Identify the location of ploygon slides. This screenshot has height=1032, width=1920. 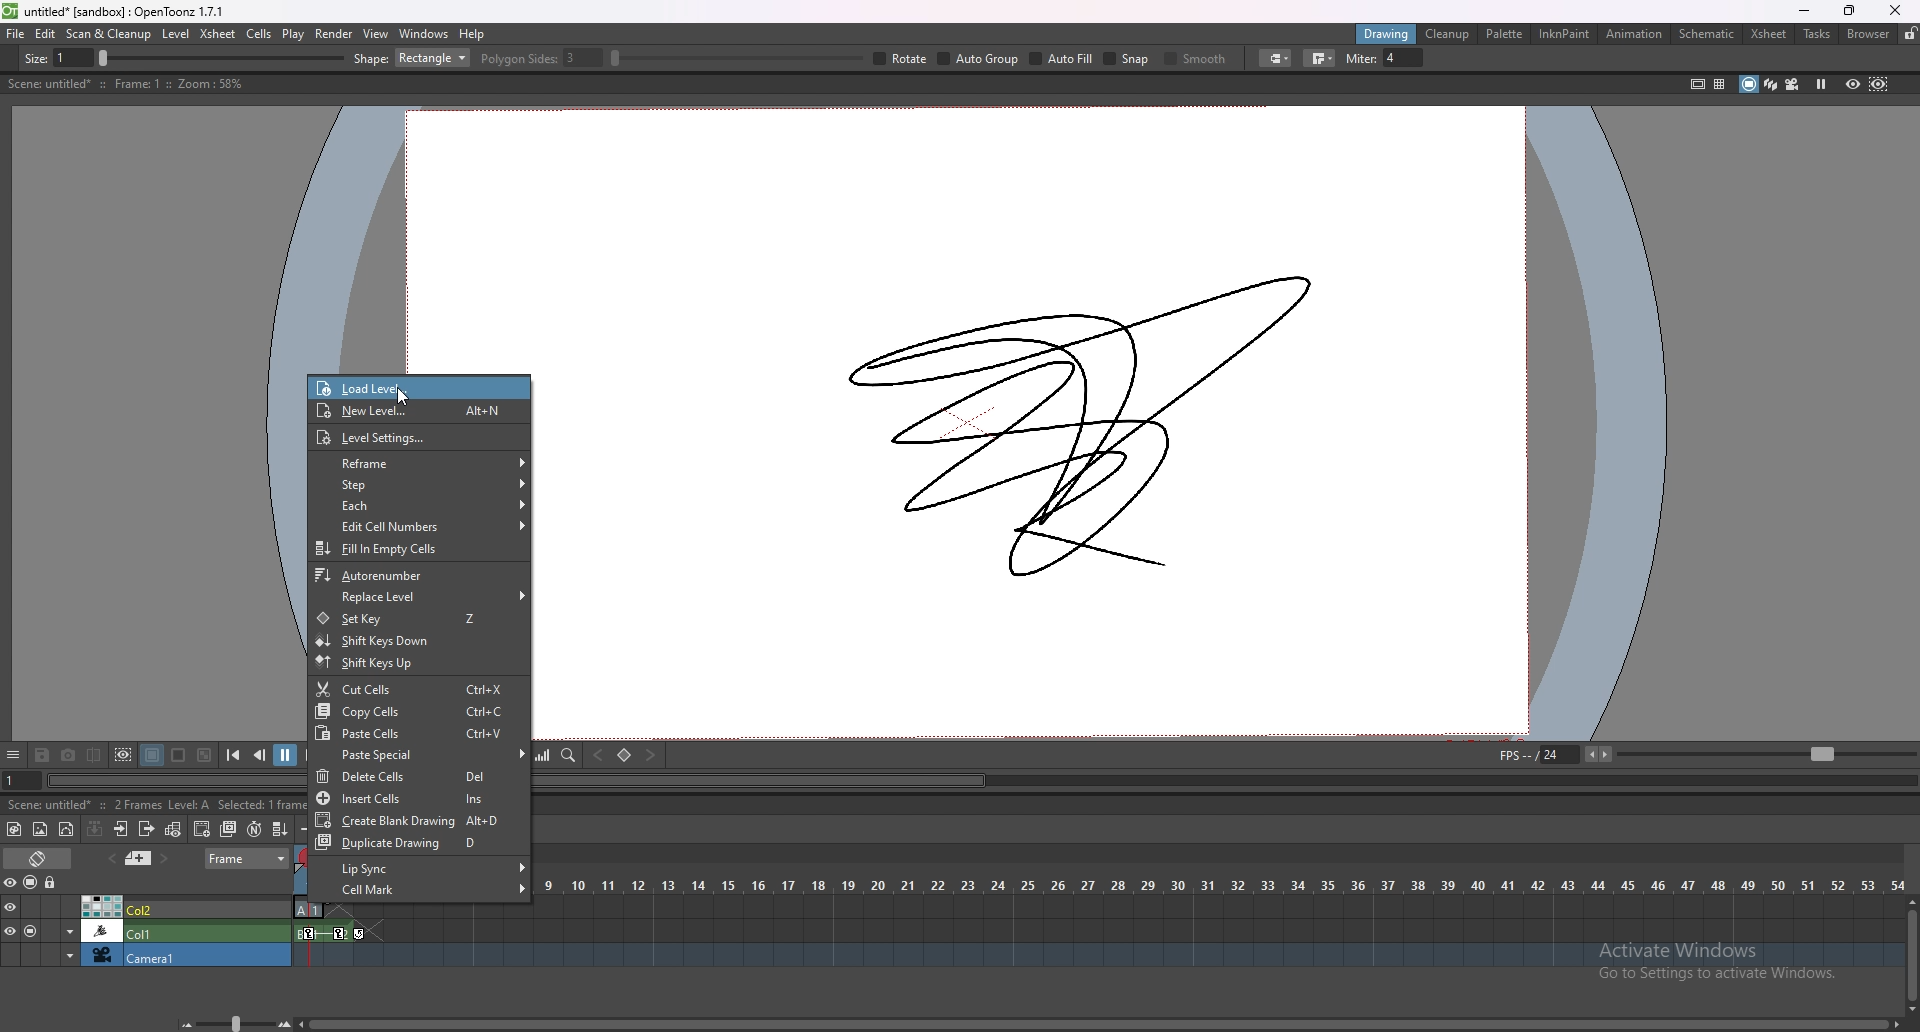
(943, 58).